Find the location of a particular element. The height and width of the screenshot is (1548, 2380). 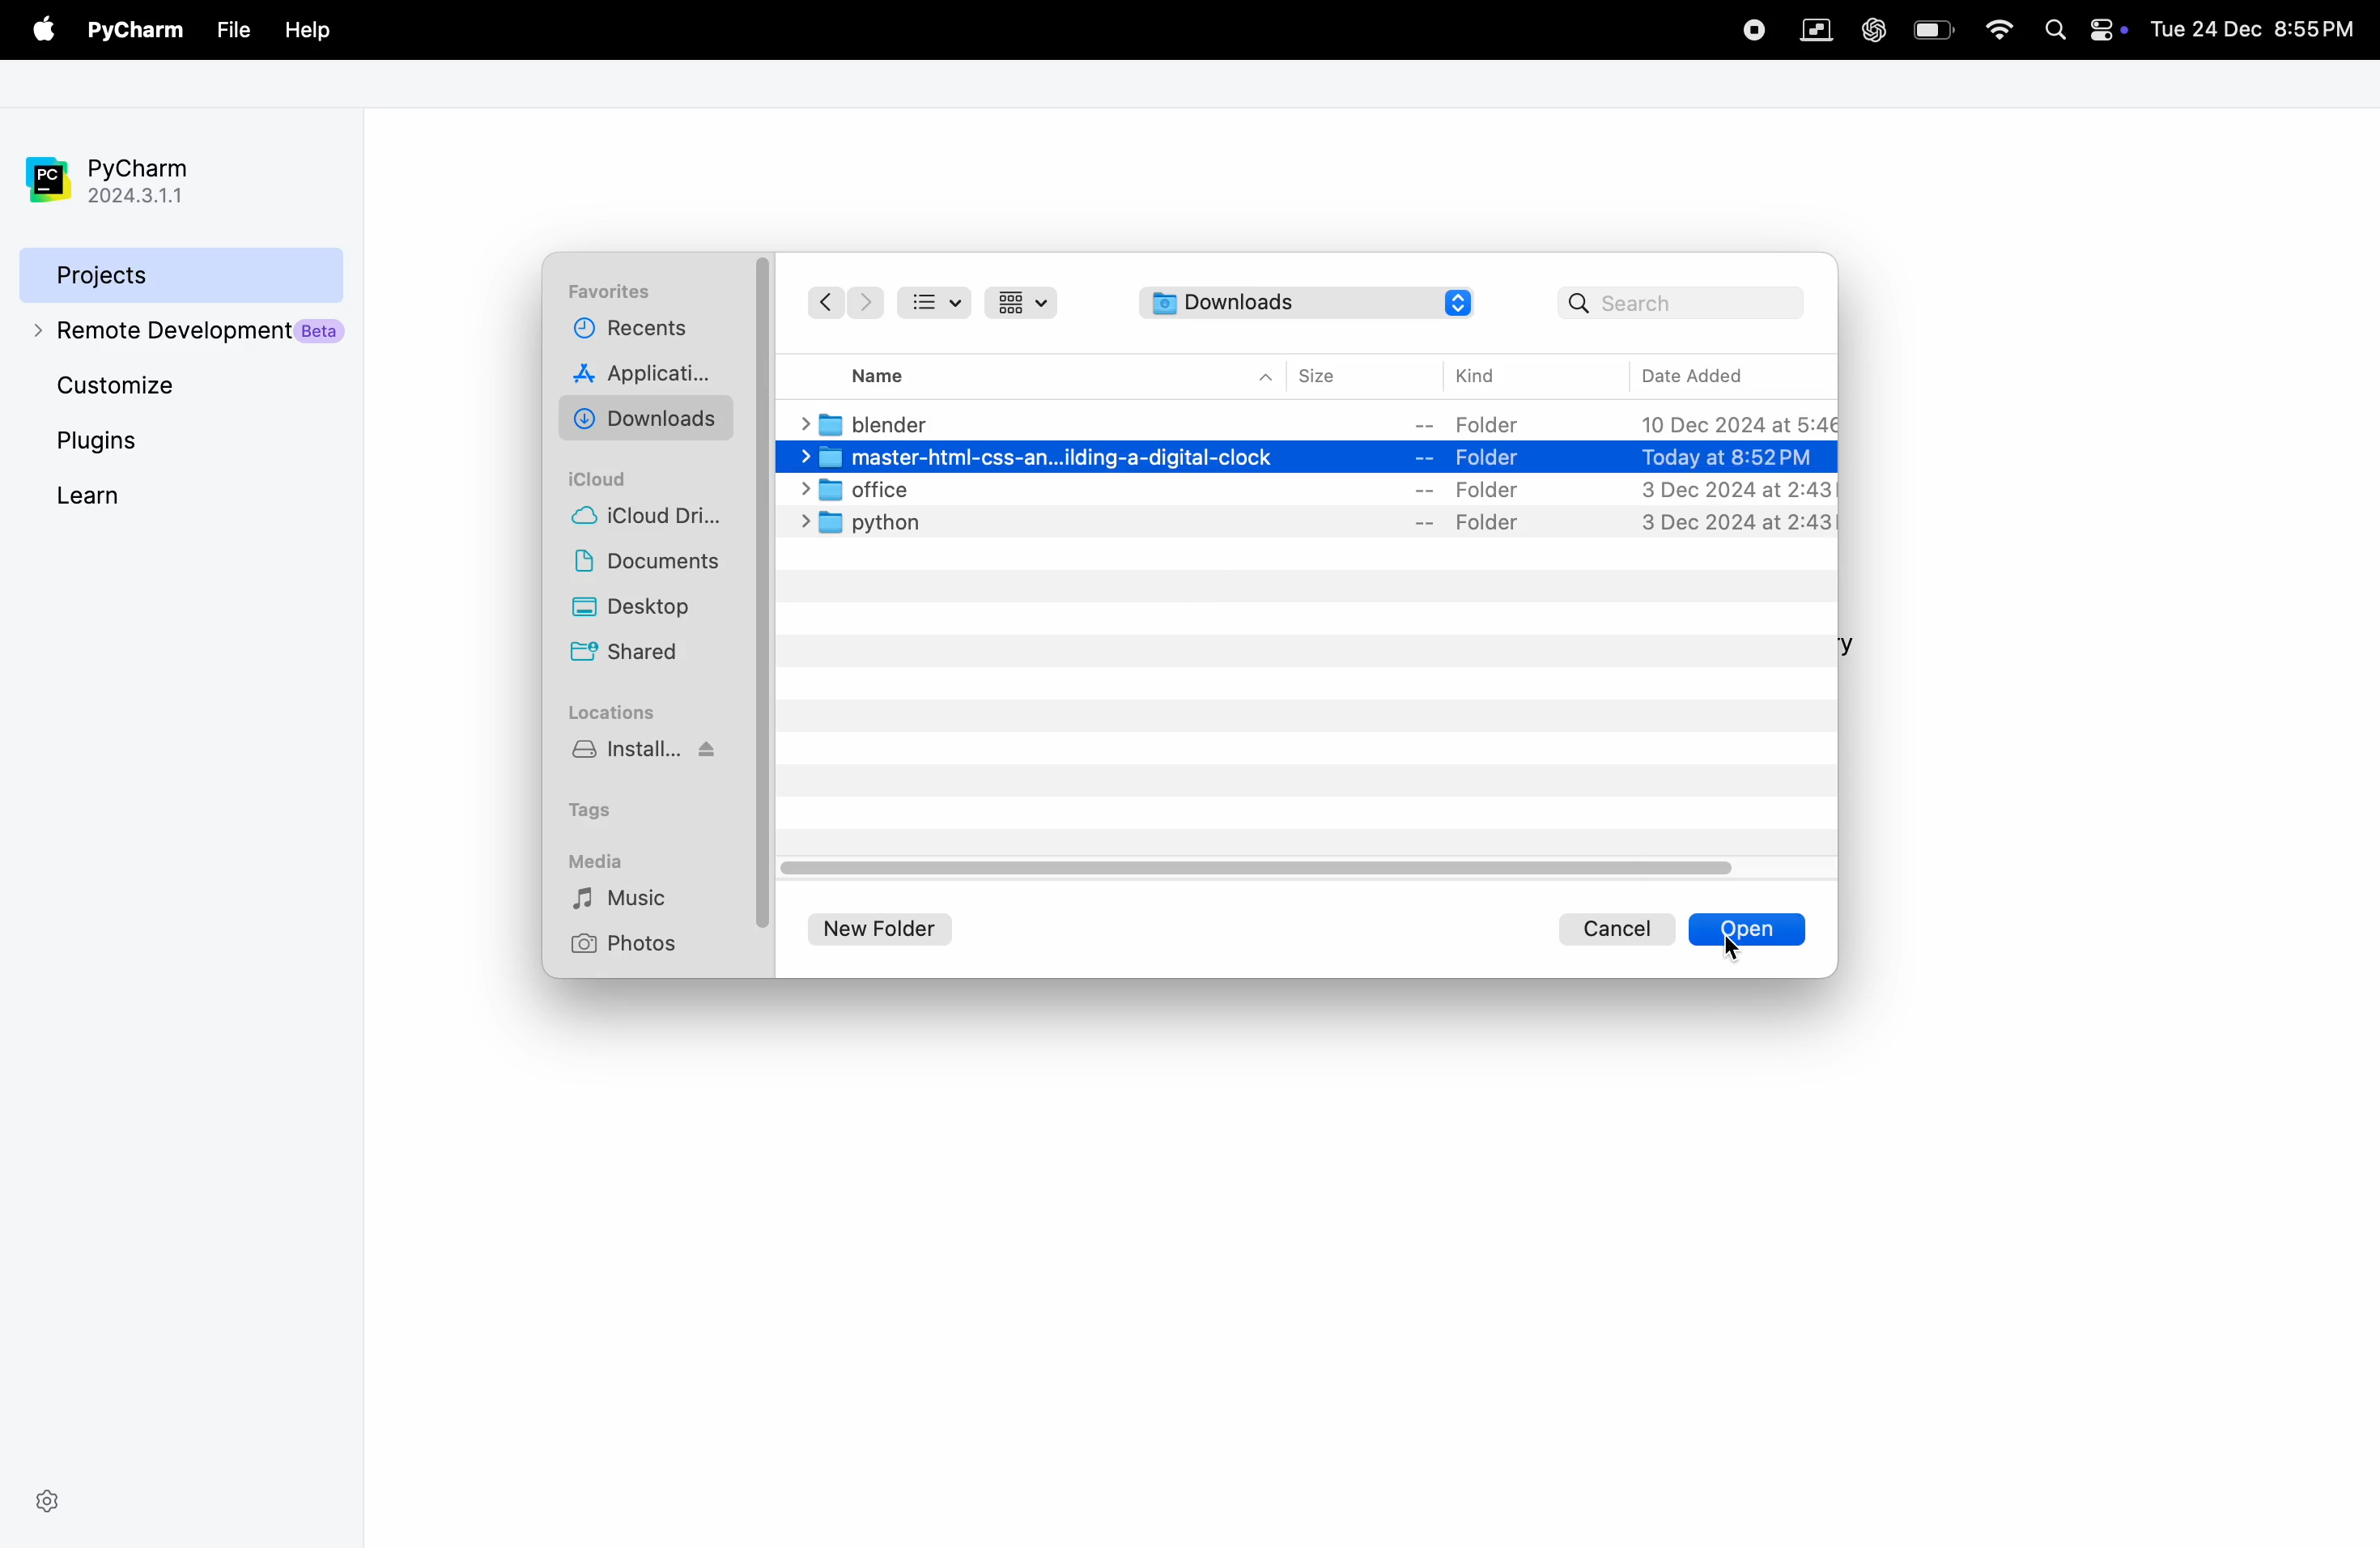

downlaods is located at coordinates (652, 418).